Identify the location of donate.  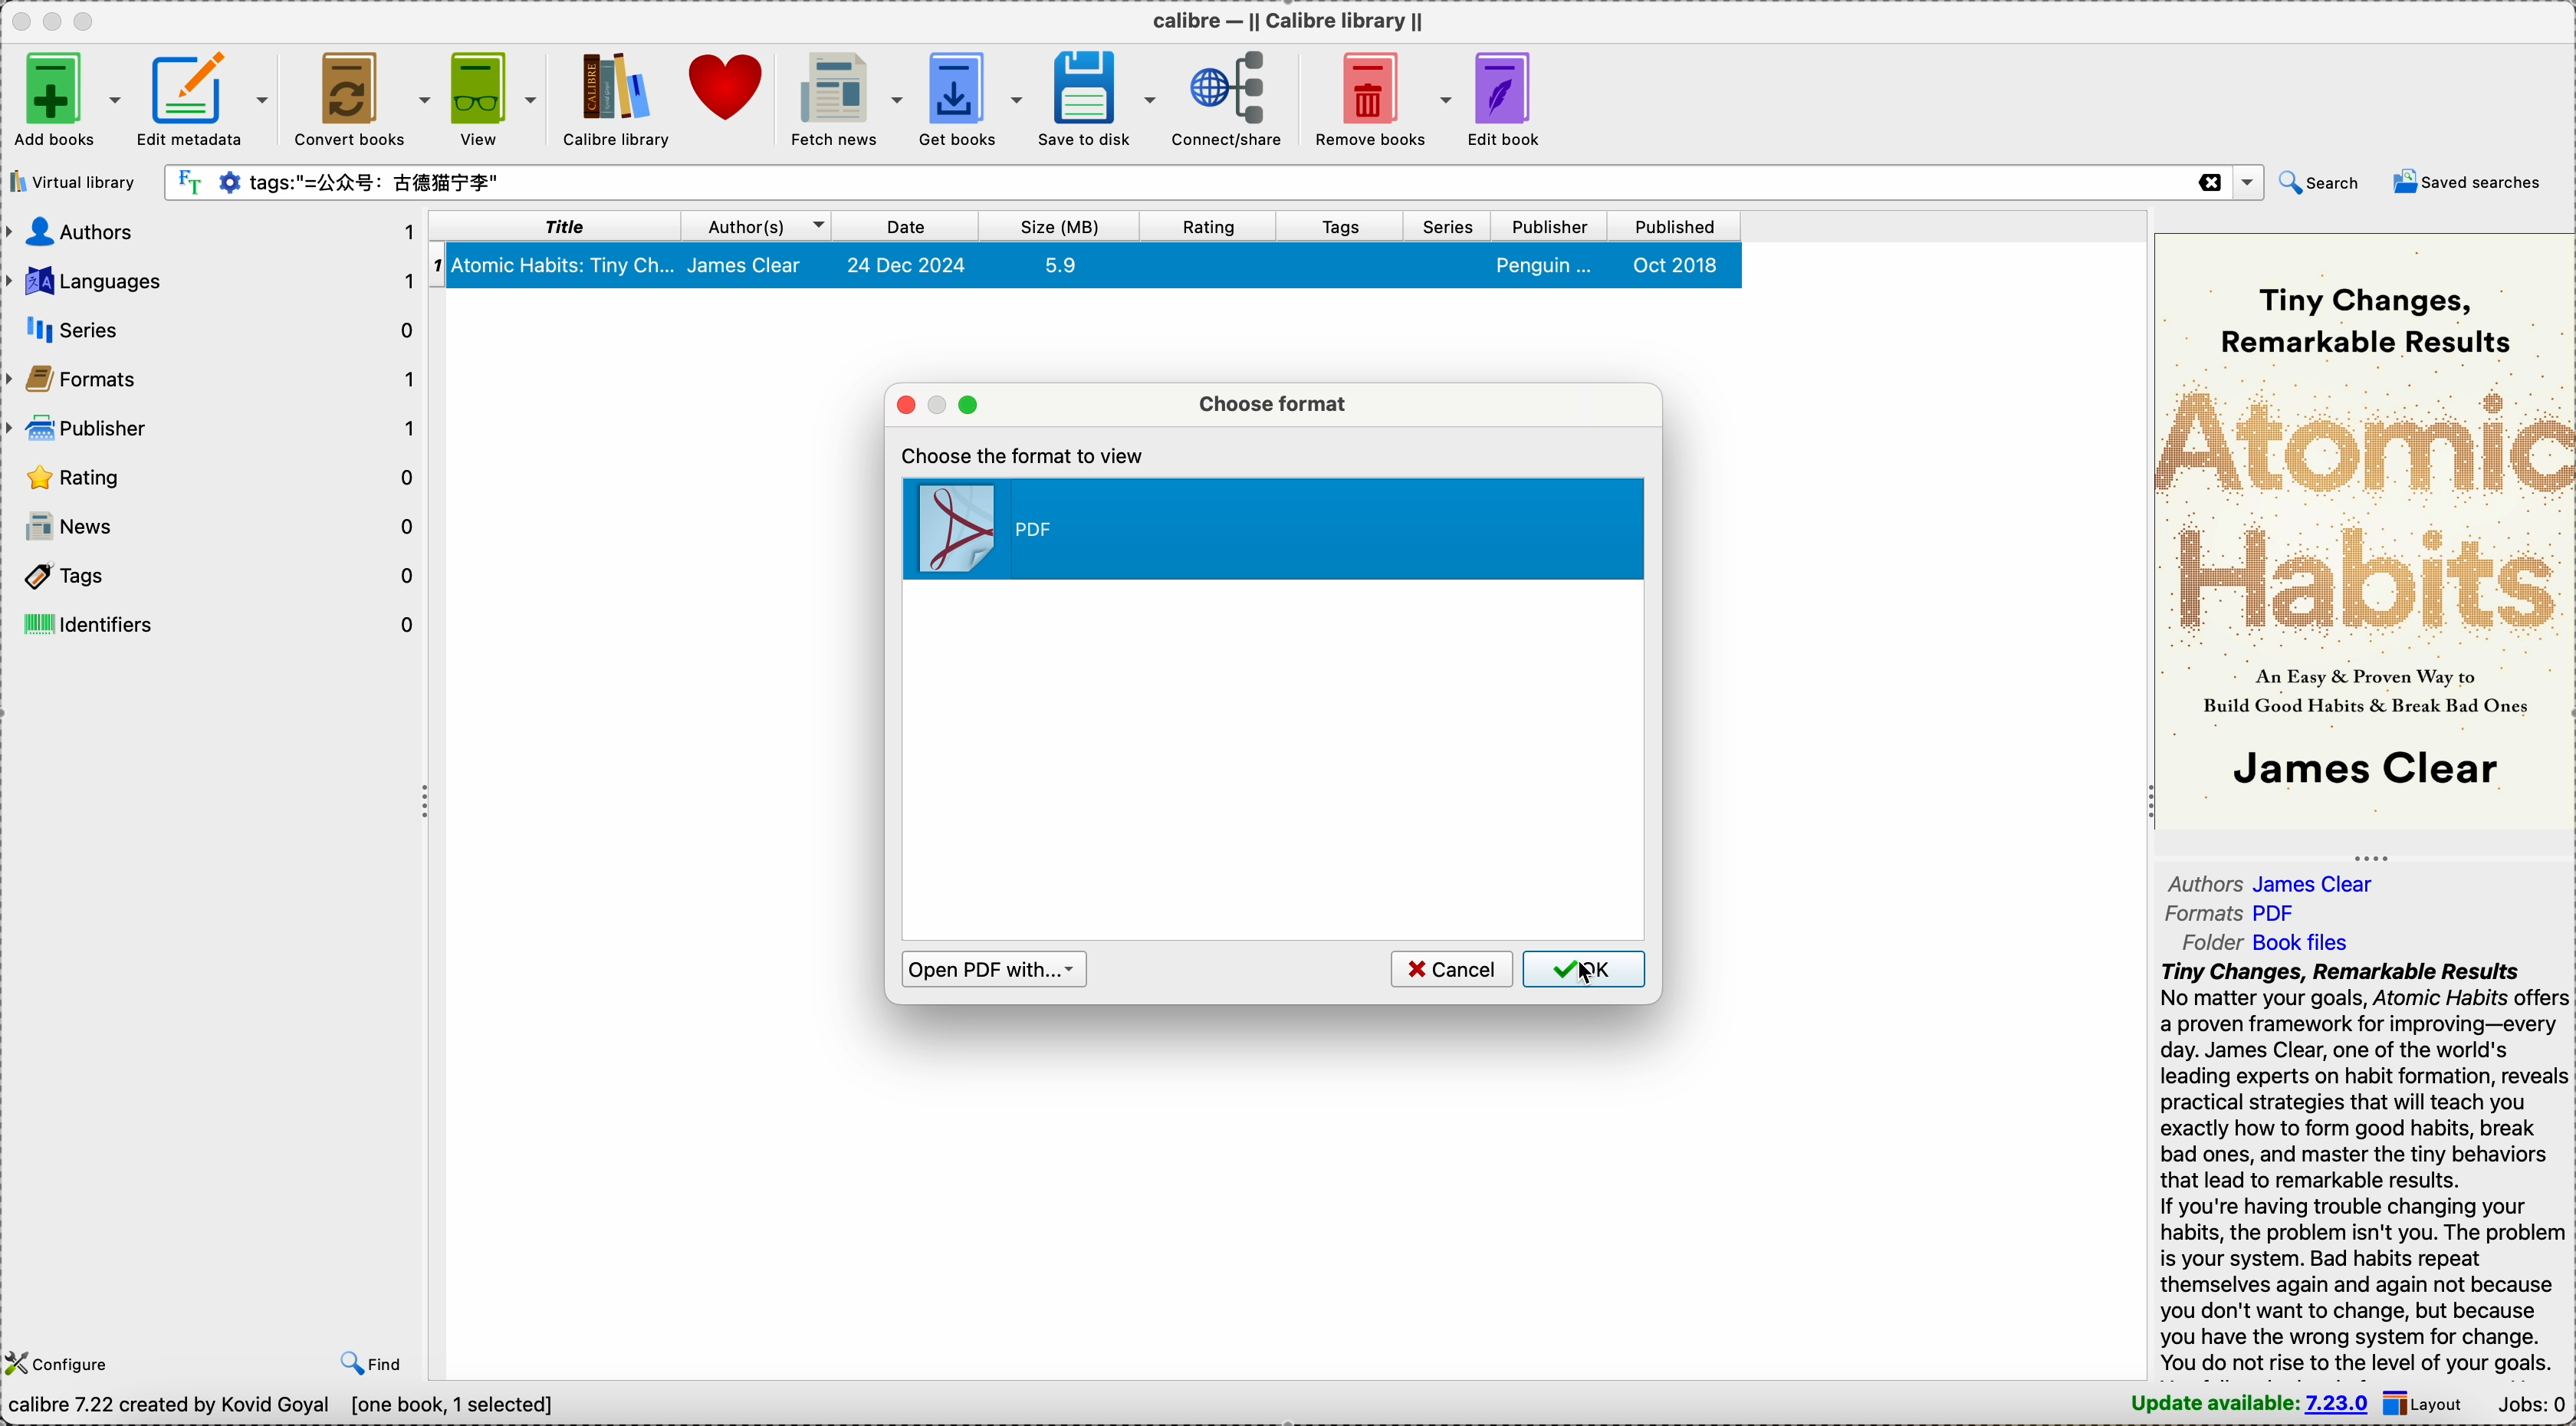
(728, 88).